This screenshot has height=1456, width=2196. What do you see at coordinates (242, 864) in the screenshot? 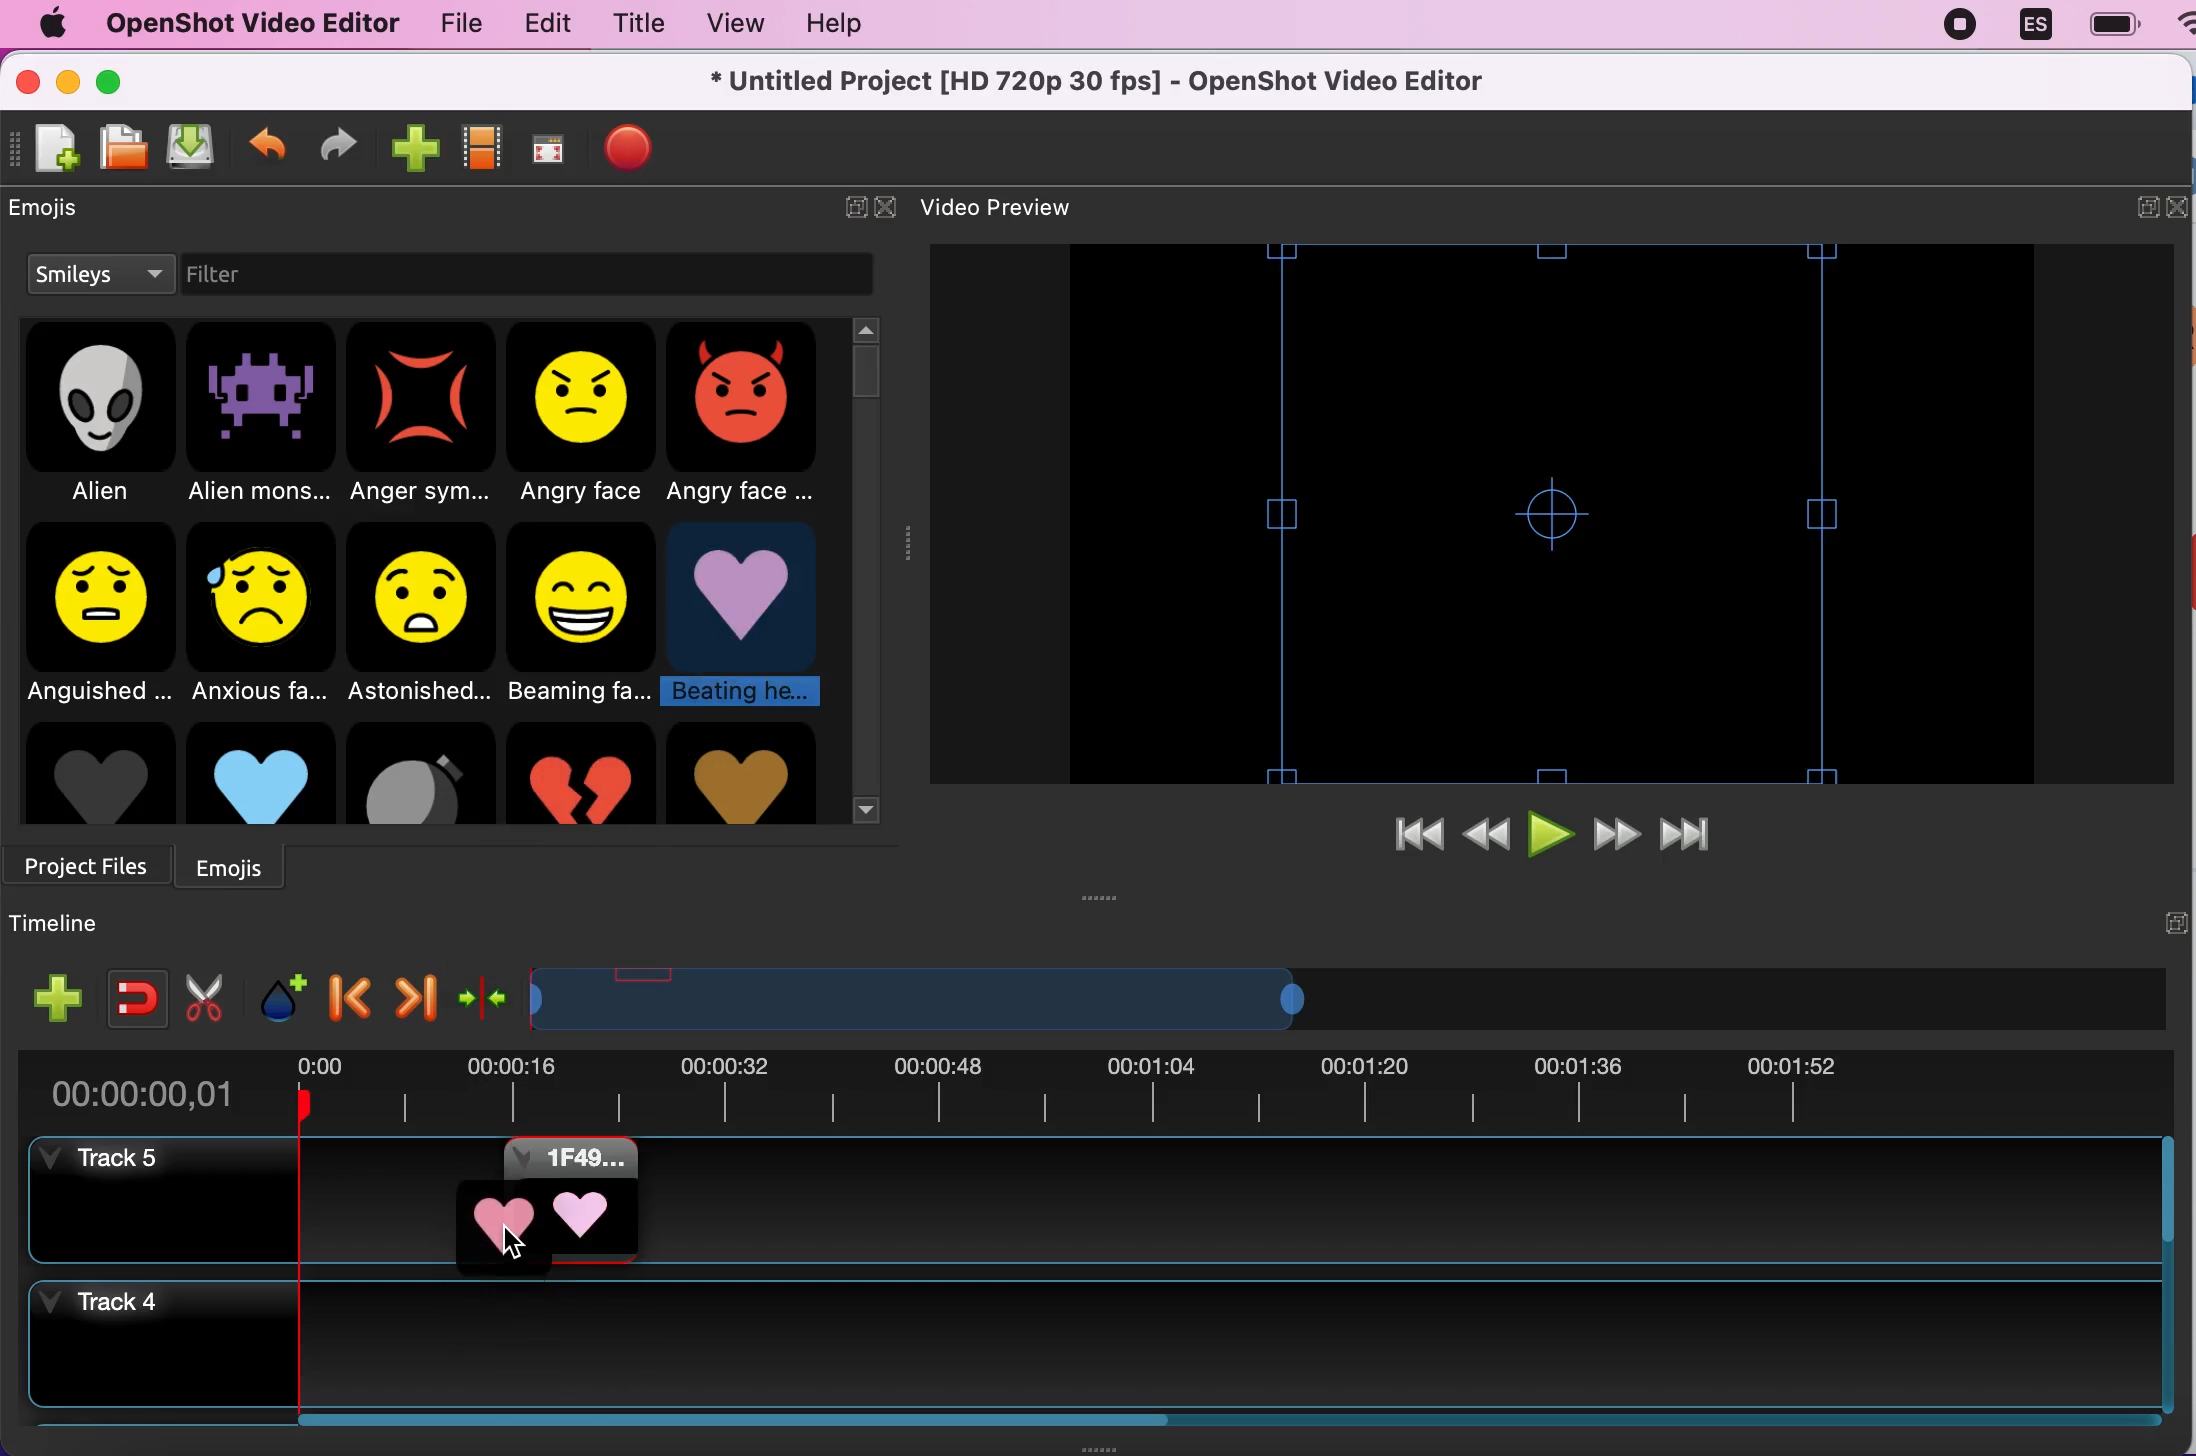
I see `emojis` at bounding box center [242, 864].